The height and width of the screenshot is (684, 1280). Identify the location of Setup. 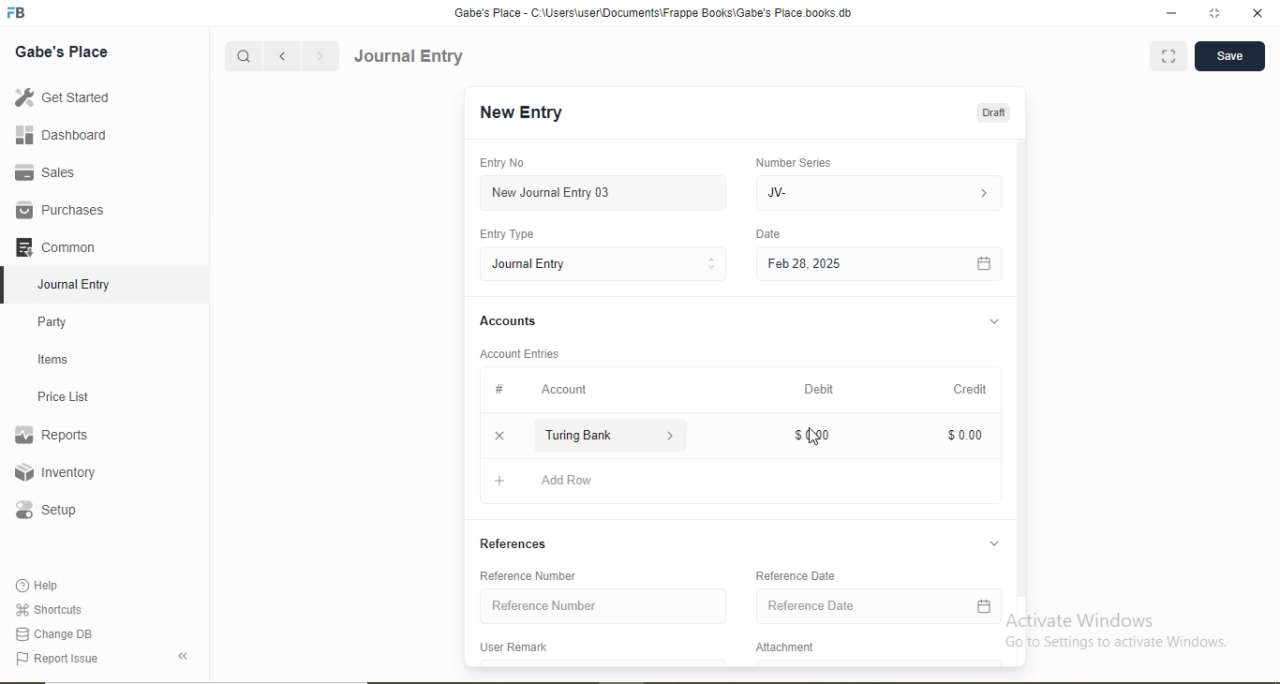
(45, 510).